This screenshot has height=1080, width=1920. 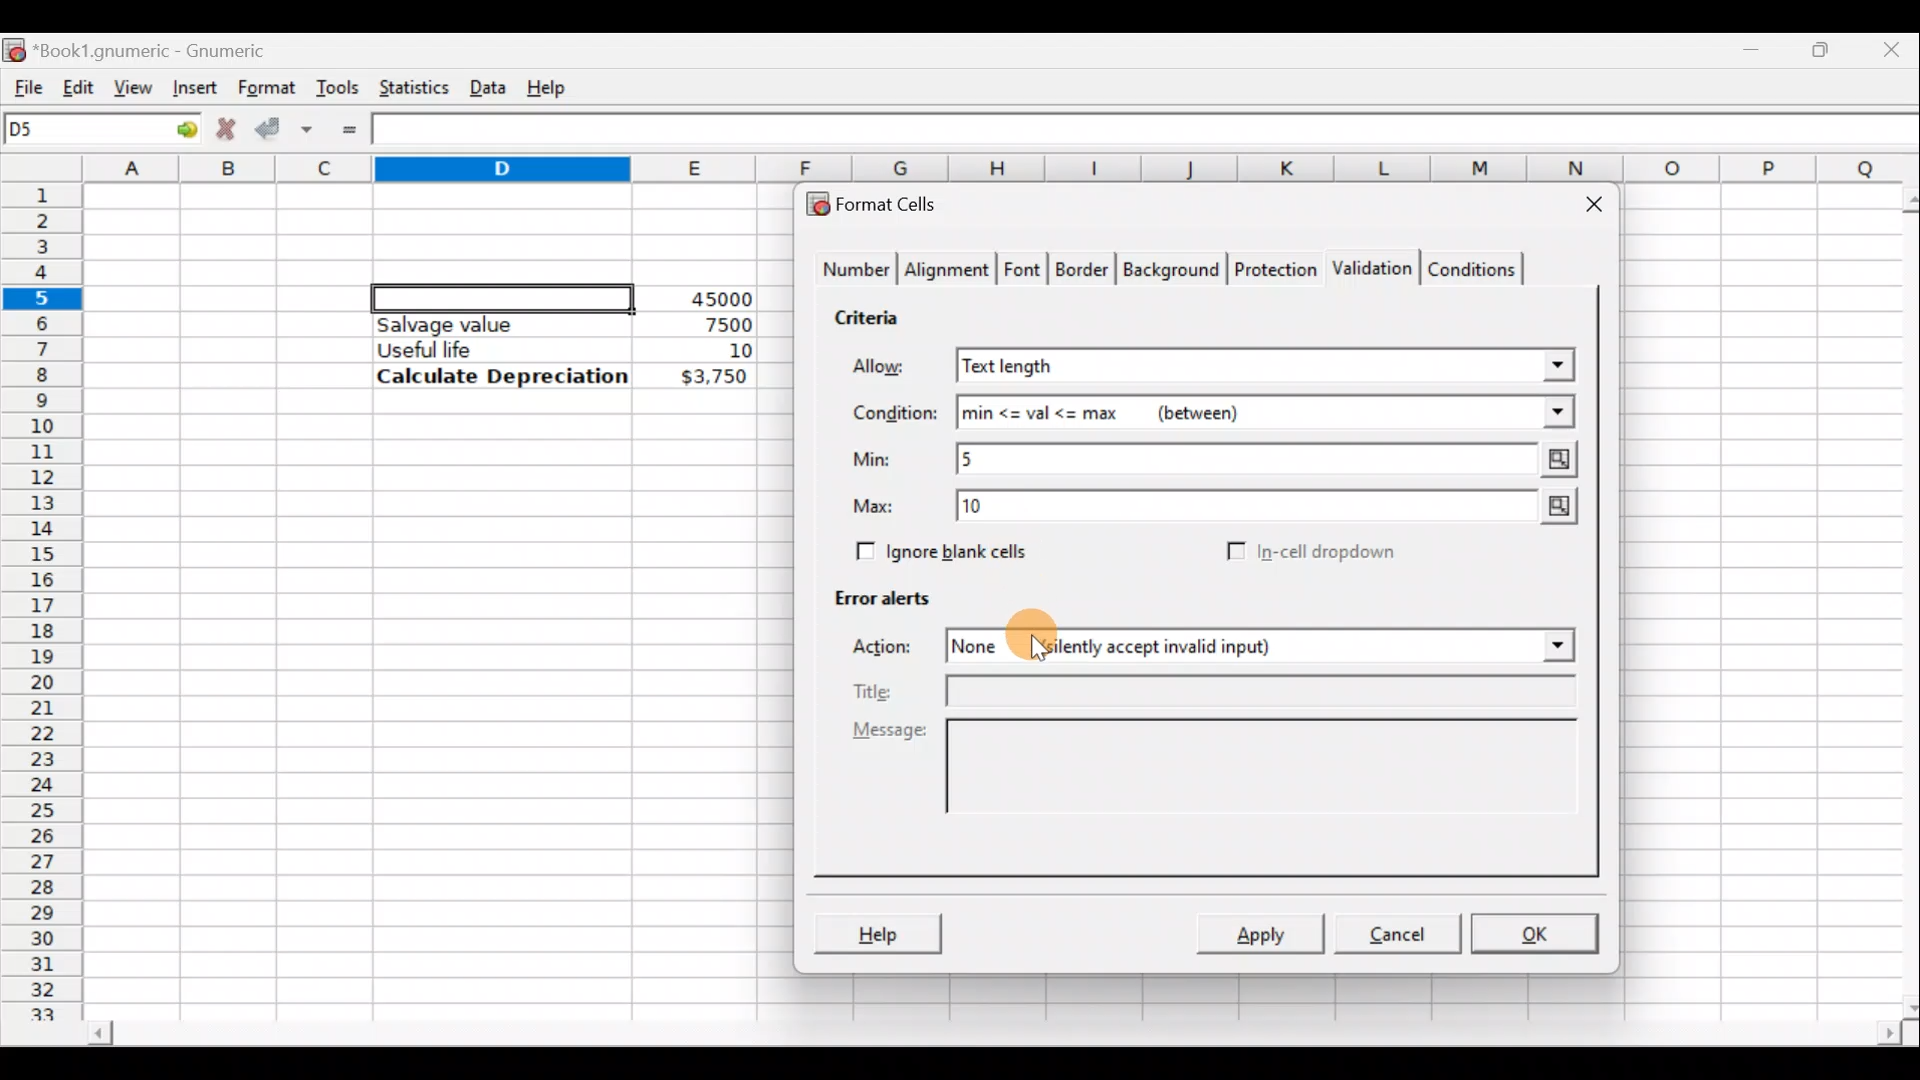 I want to click on Edit, so click(x=78, y=83).